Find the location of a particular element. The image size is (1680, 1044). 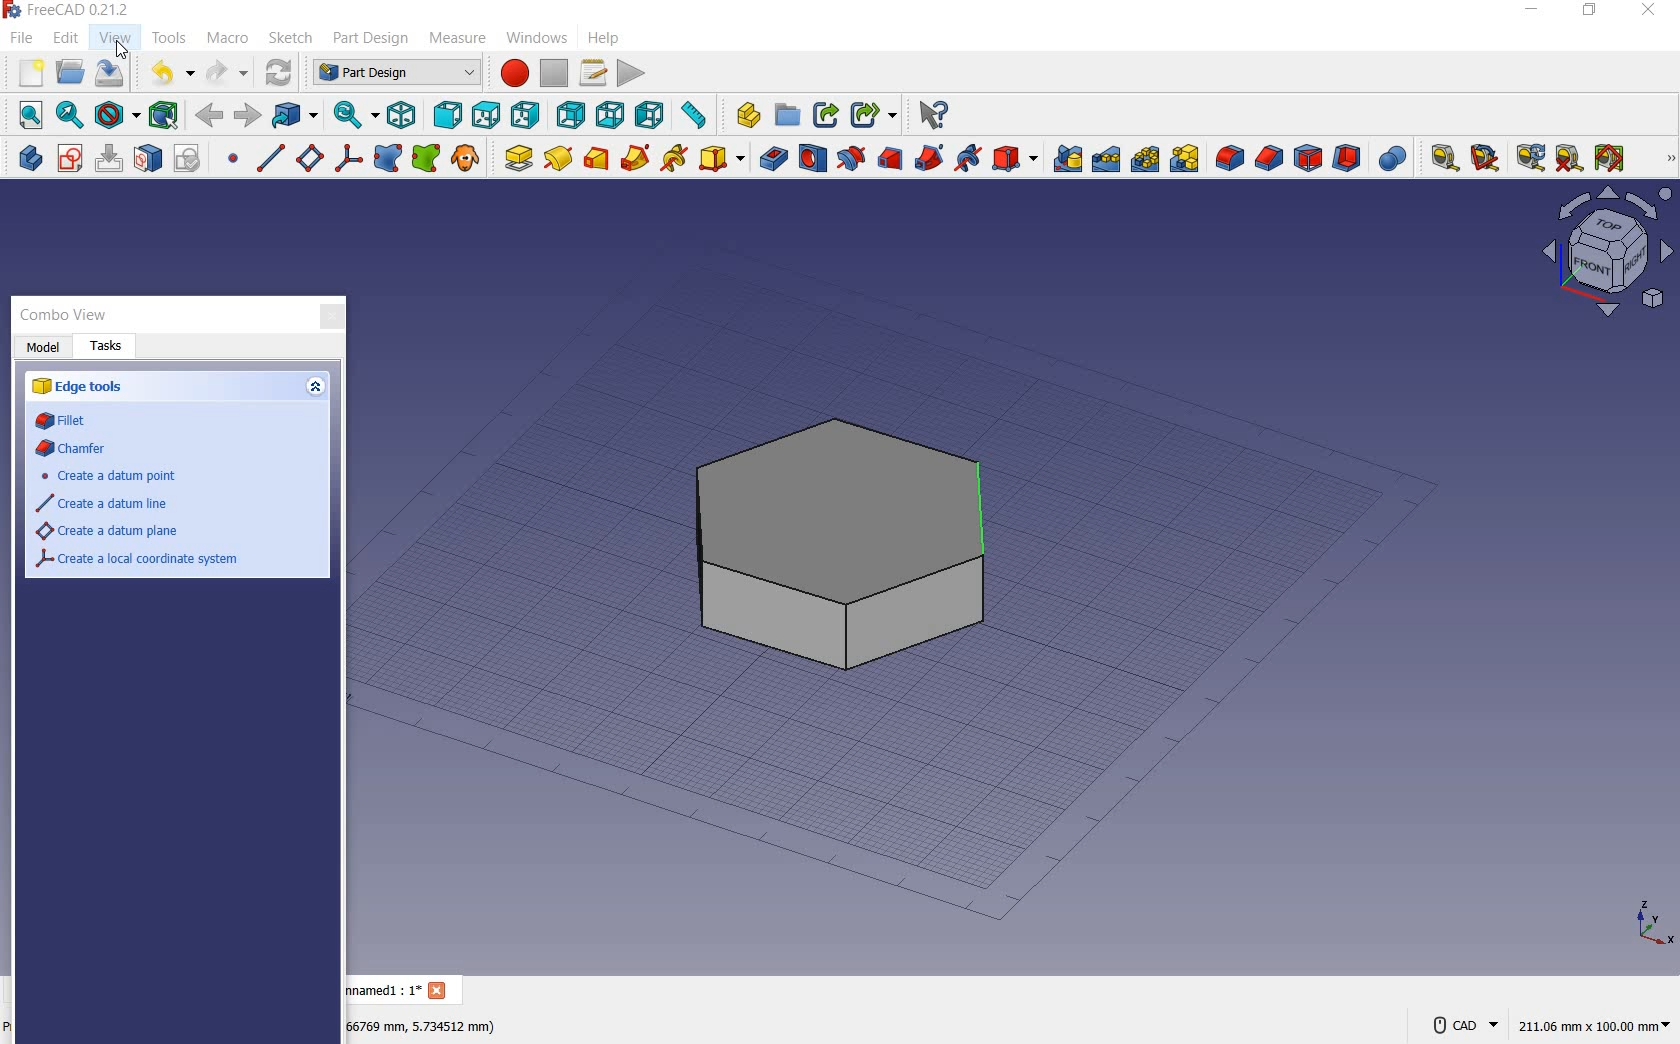

macro is located at coordinates (228, 38).